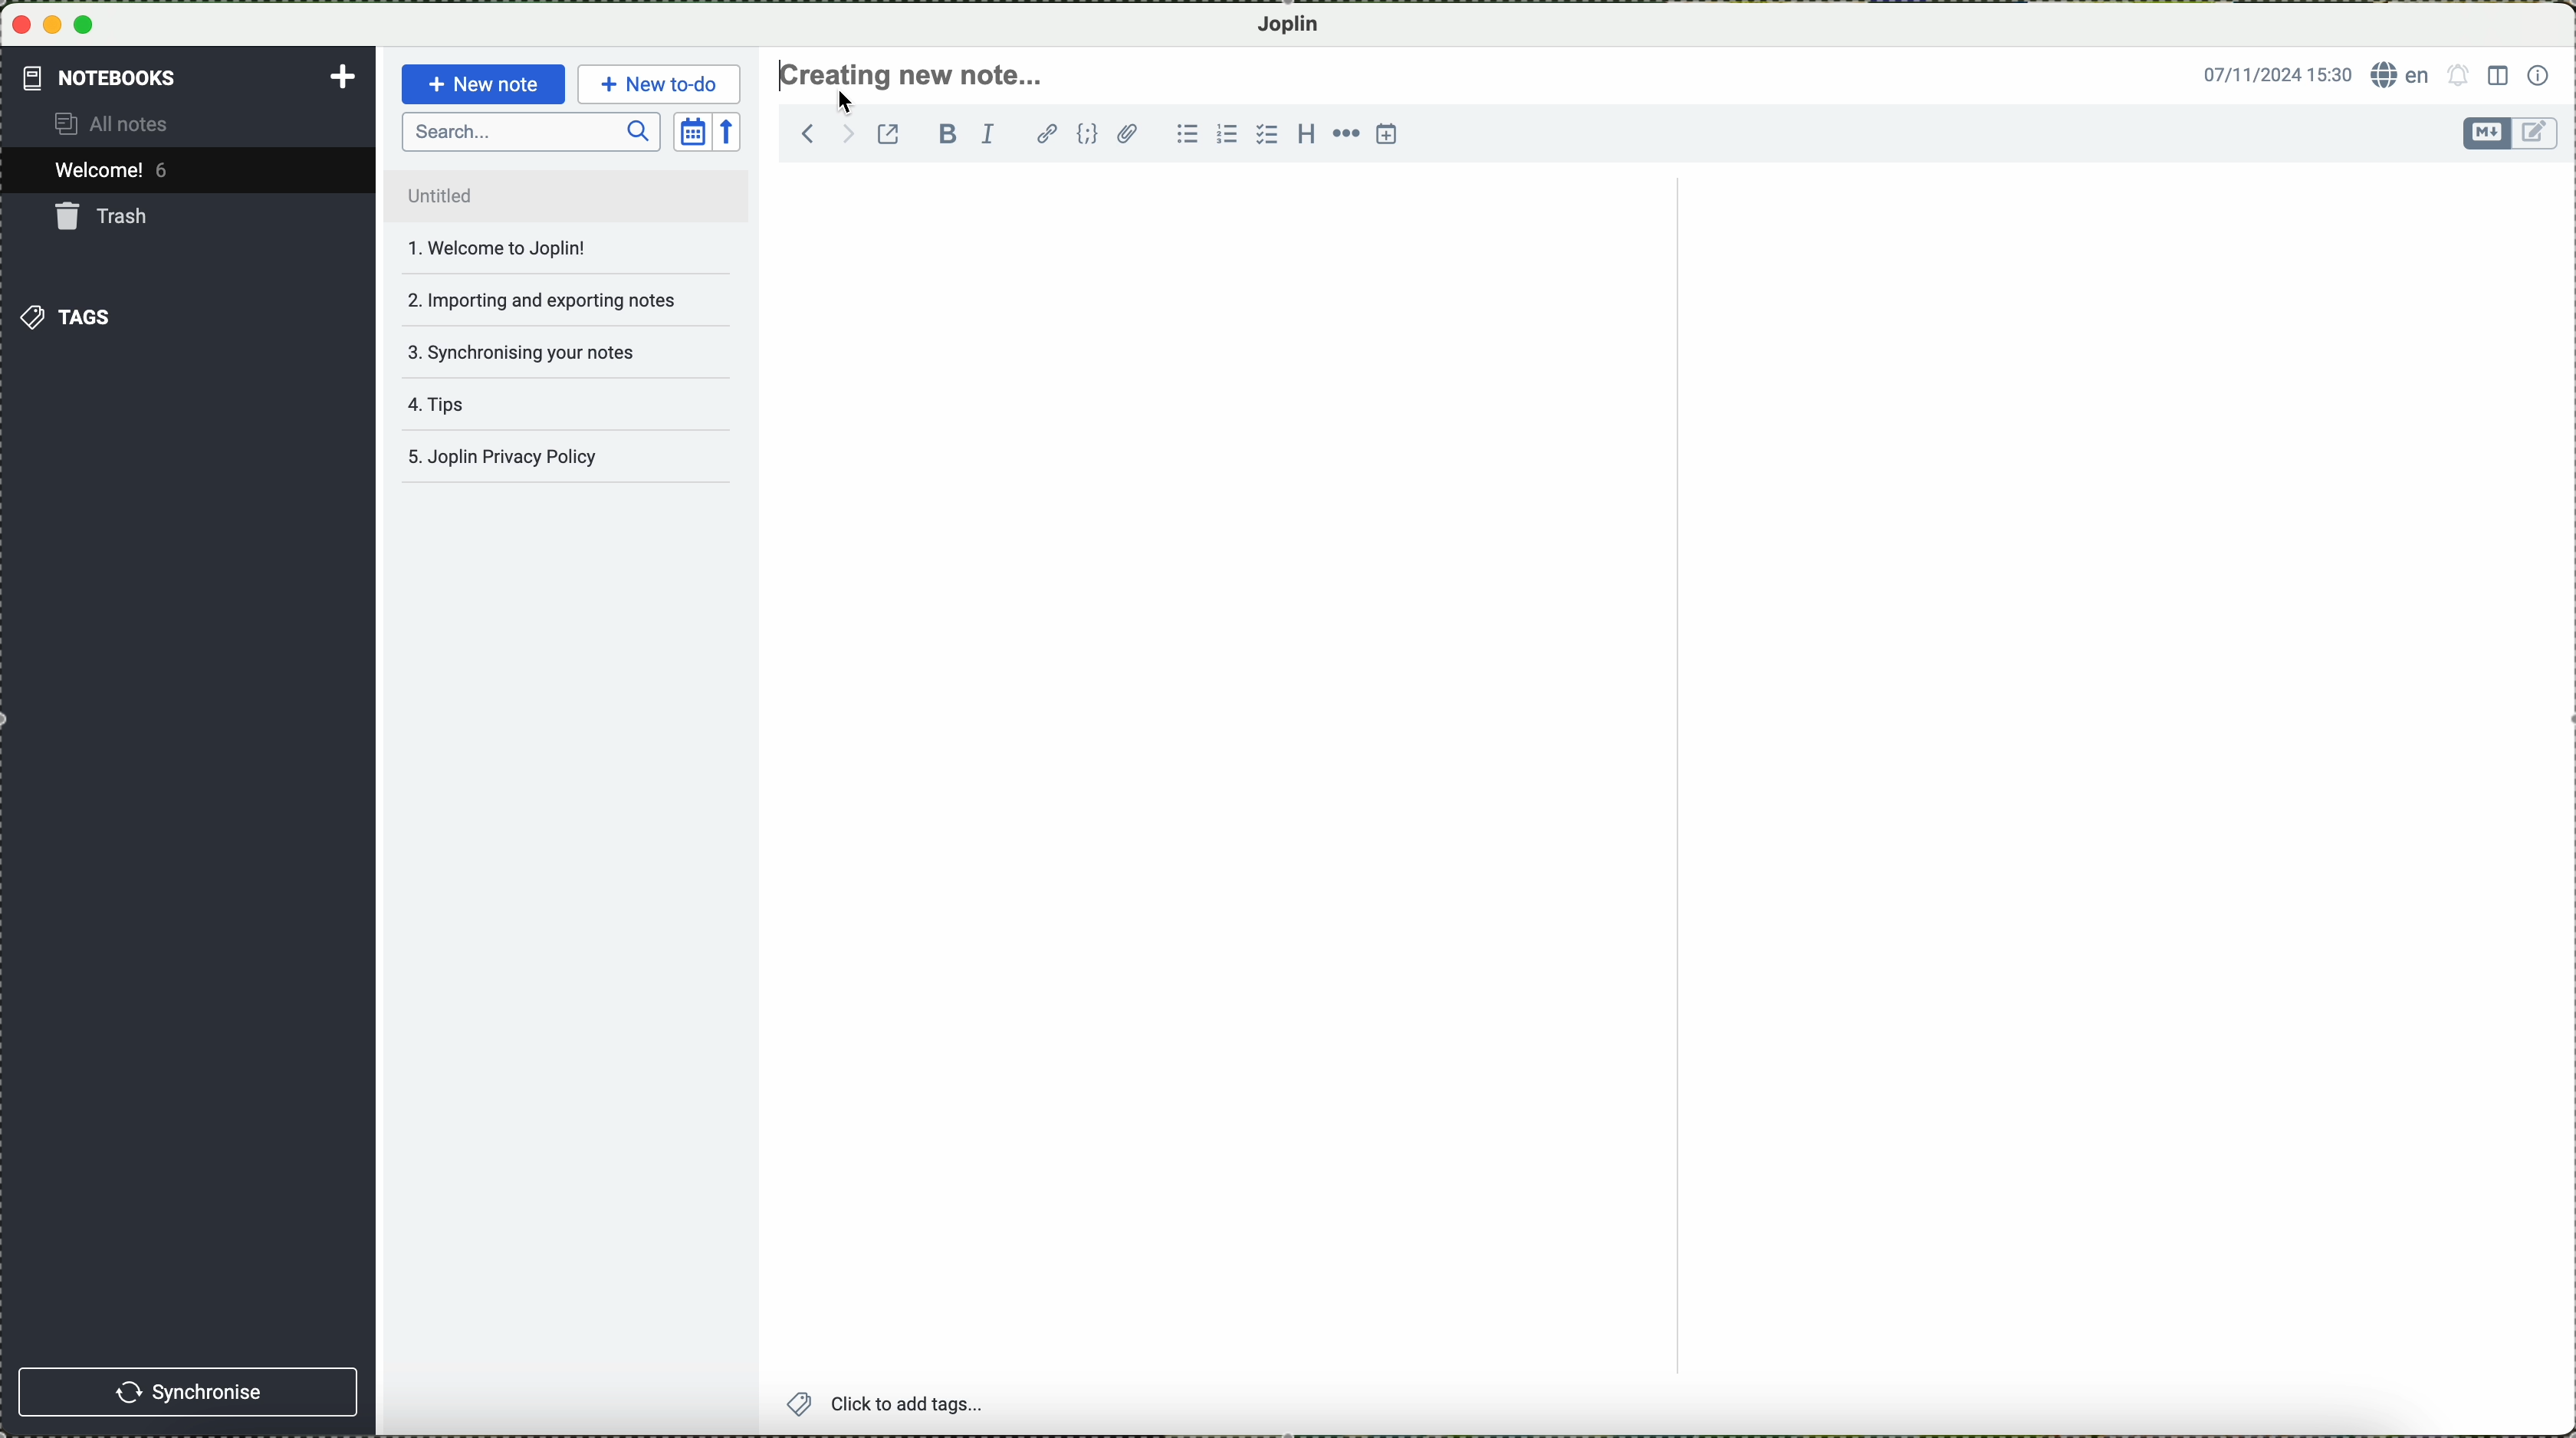 Image resolution: width=2576 pixels, height=1438 pixels. Describe the element at coordinates (1389, 136) in the screenshot. I see `insert time` at that location.